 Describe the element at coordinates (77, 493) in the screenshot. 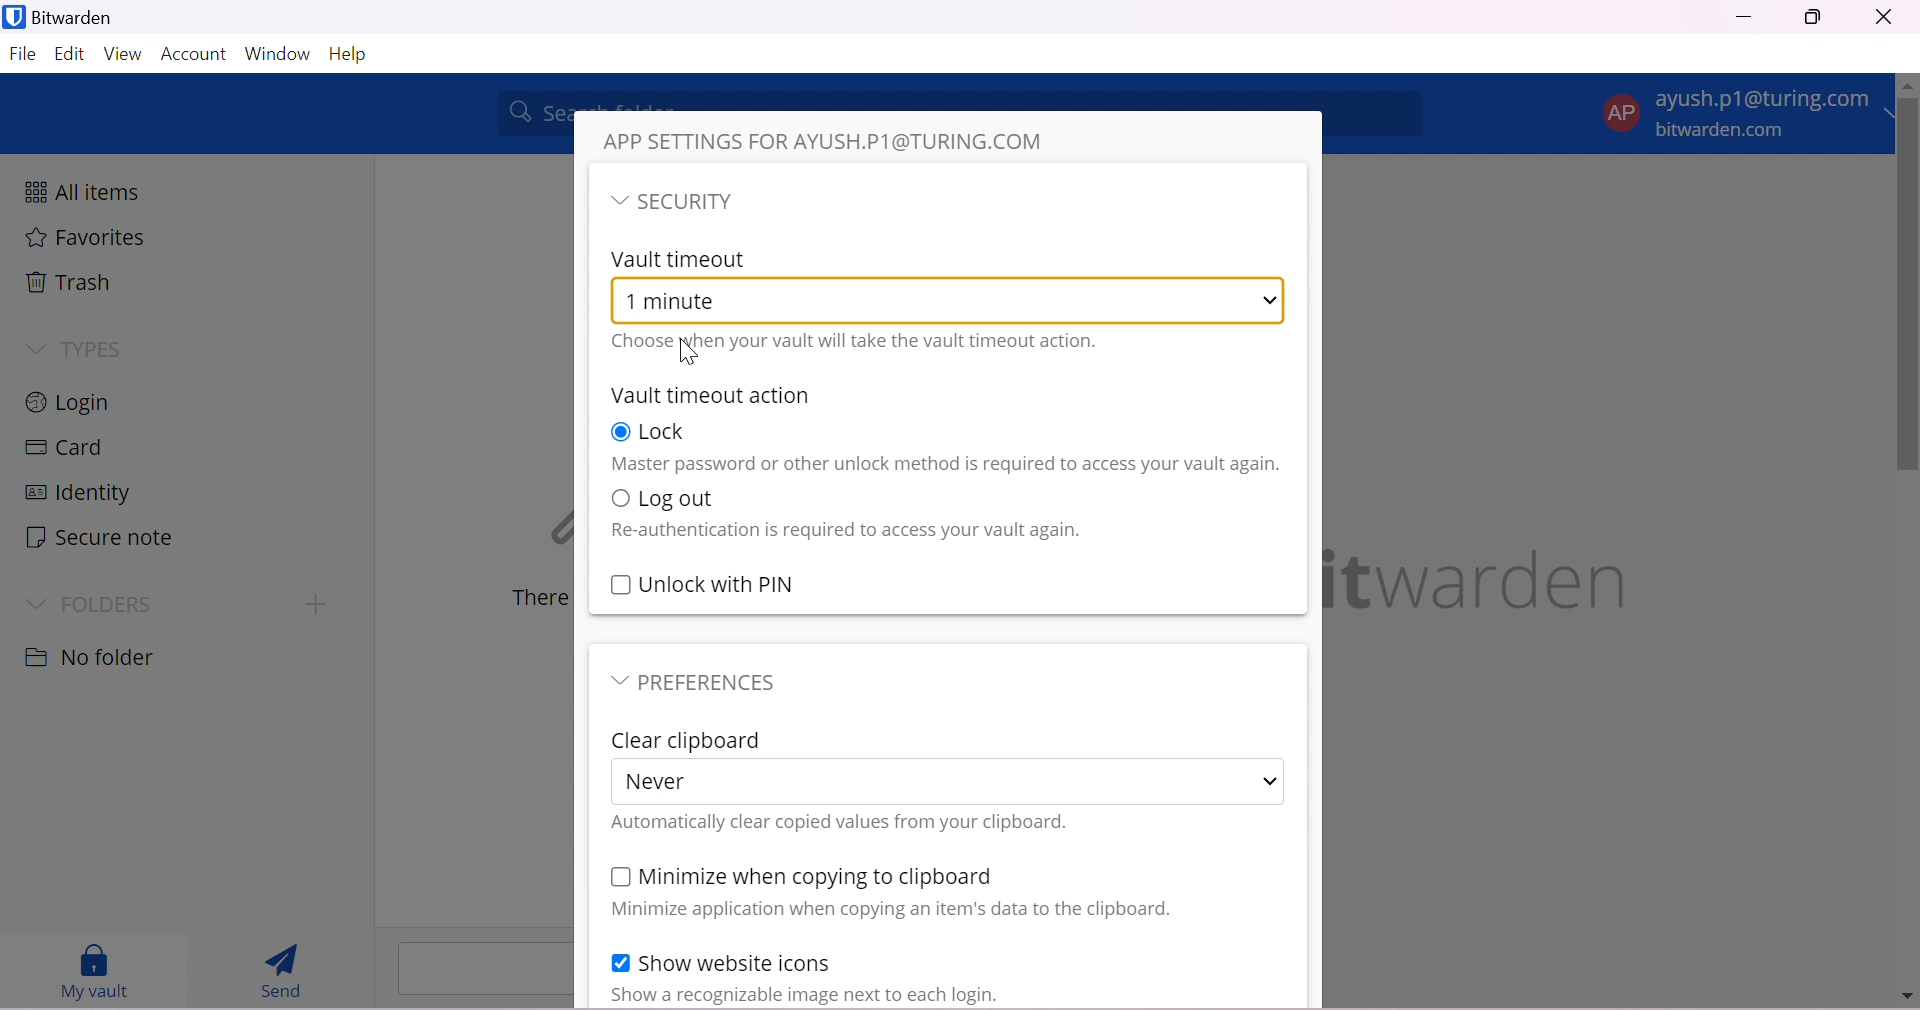

I see `Identity` at that location.